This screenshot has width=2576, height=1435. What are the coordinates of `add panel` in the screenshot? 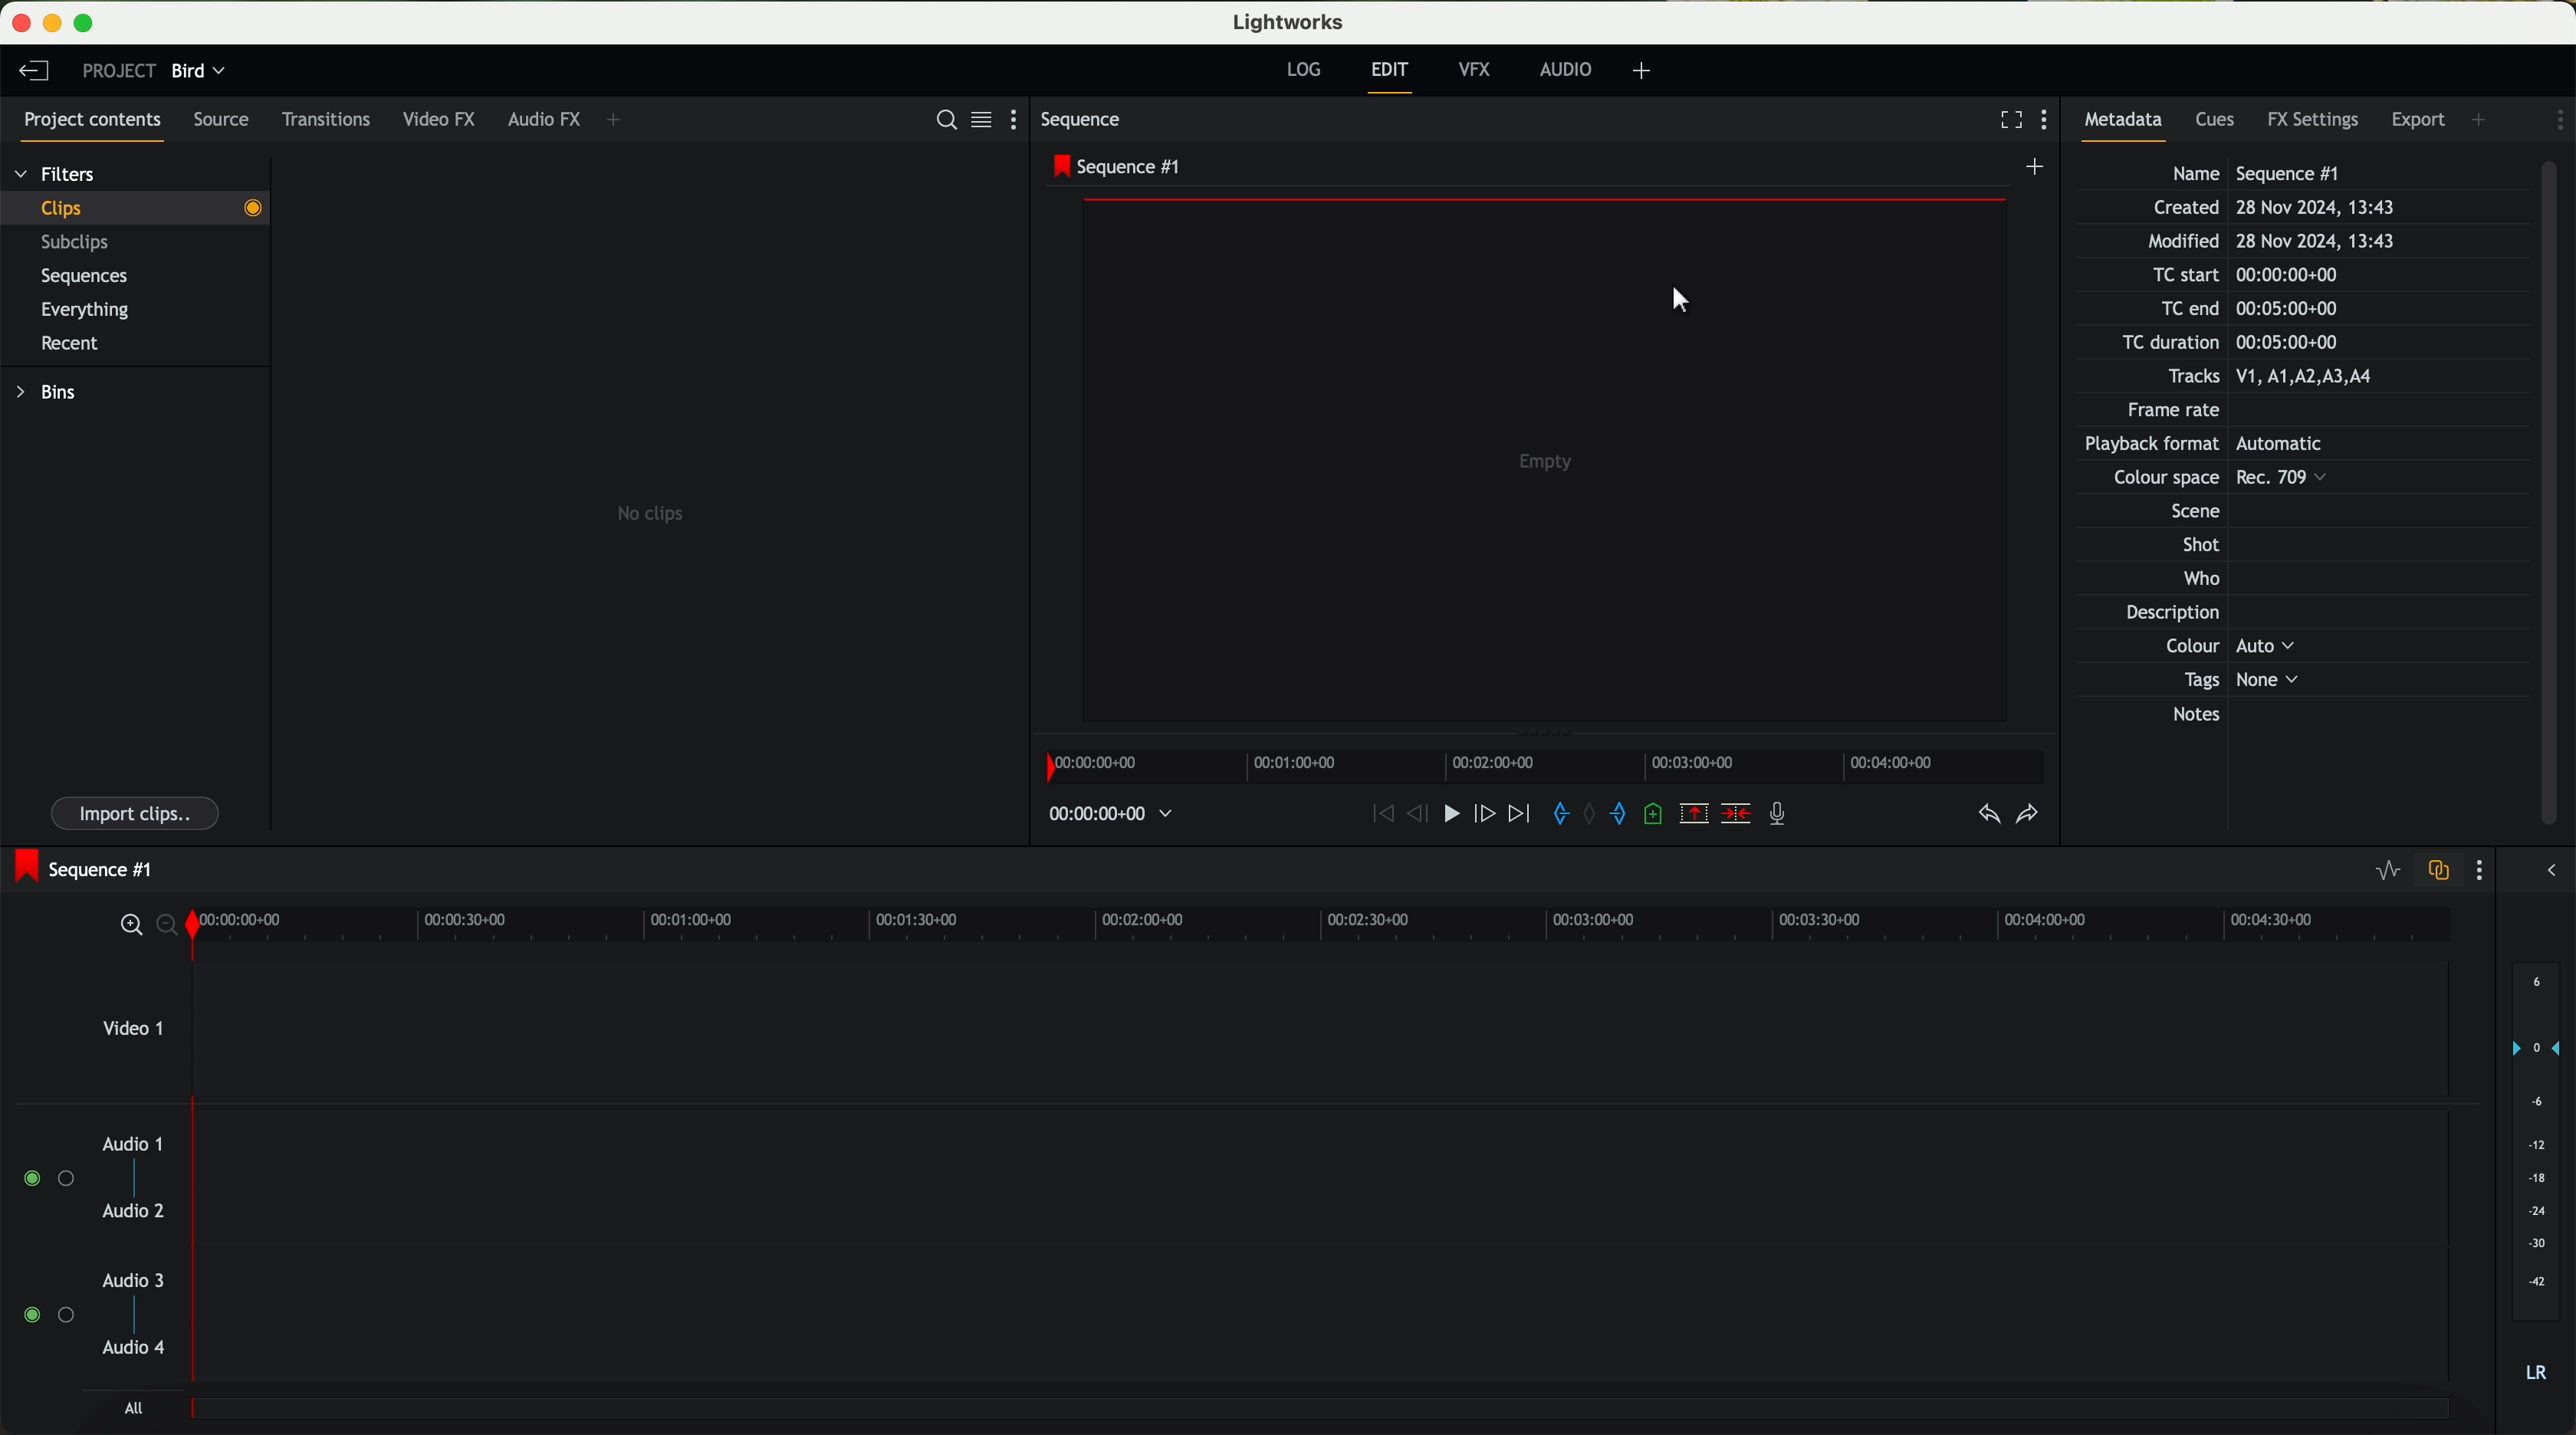 It's located at (2480, 123).